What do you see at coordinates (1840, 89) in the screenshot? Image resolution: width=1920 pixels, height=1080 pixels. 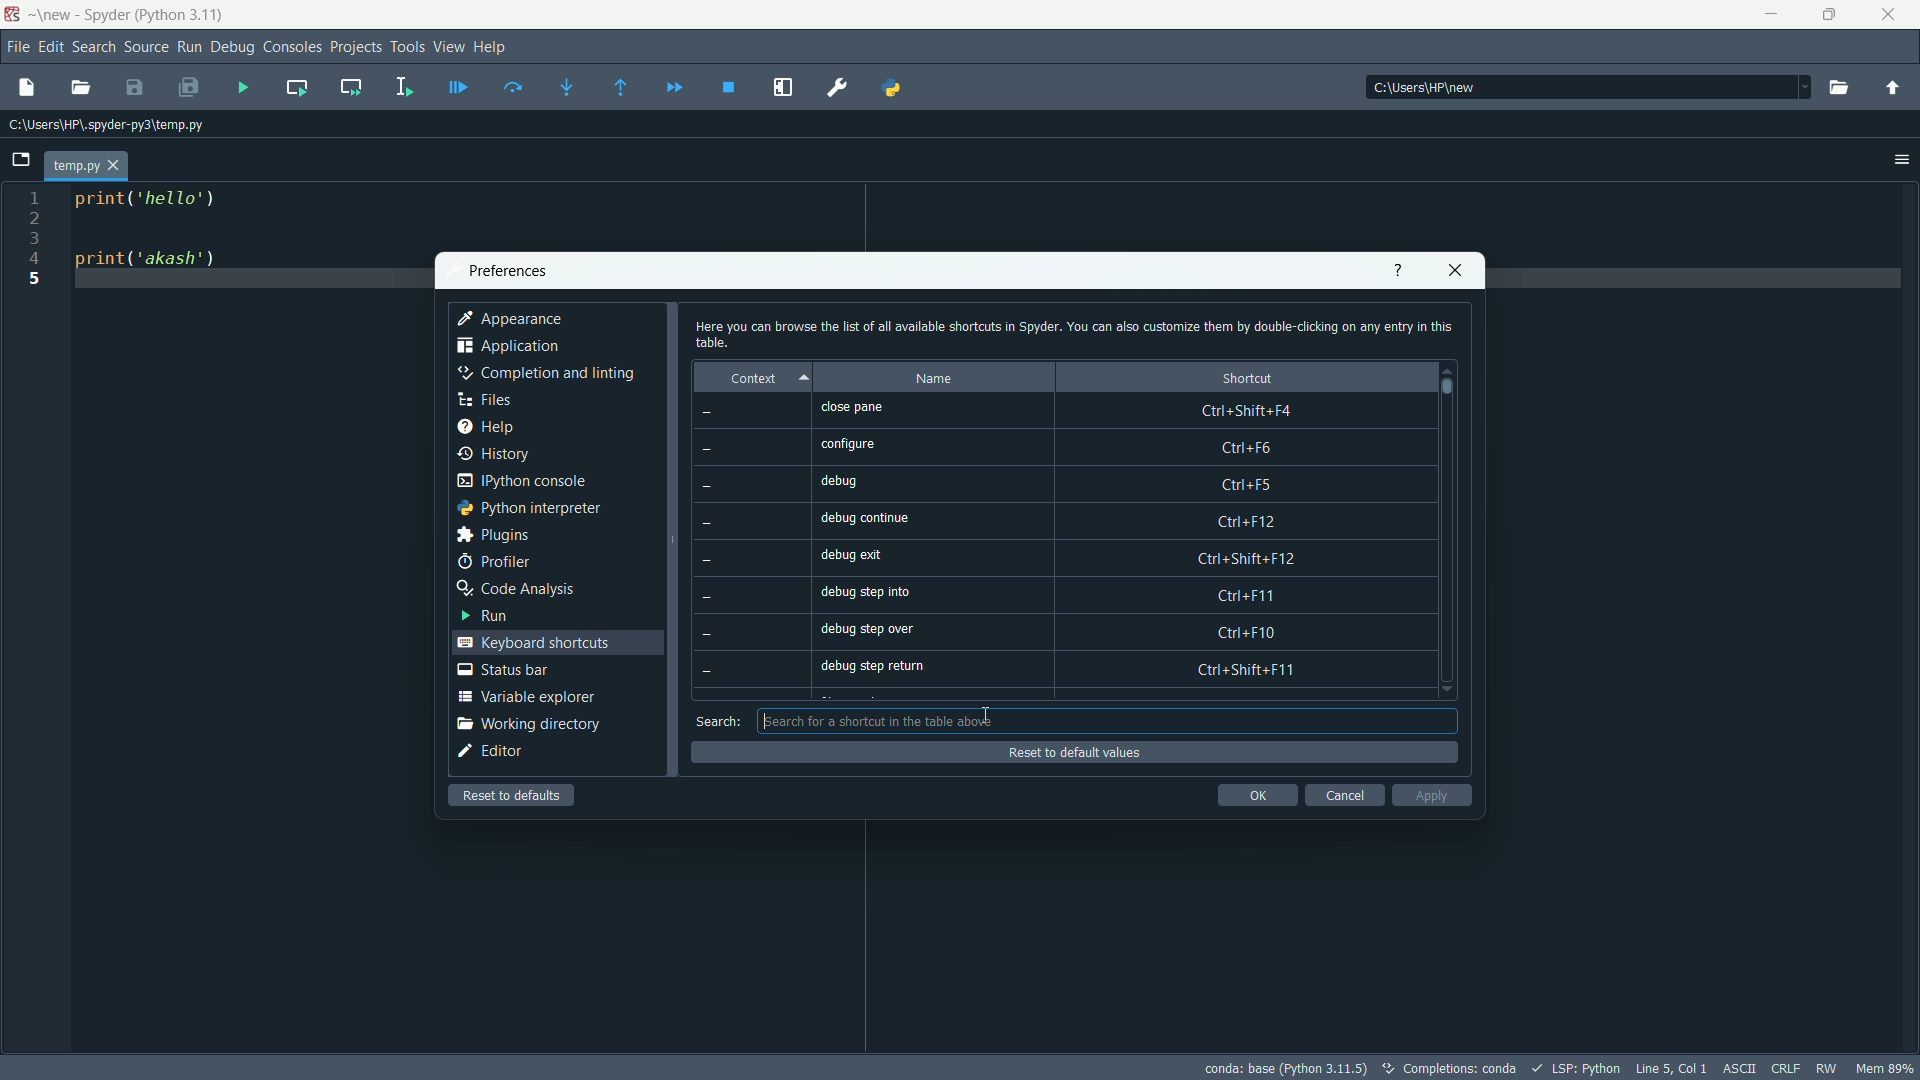 I see `browse directory` at bounding box center [1840, 89].